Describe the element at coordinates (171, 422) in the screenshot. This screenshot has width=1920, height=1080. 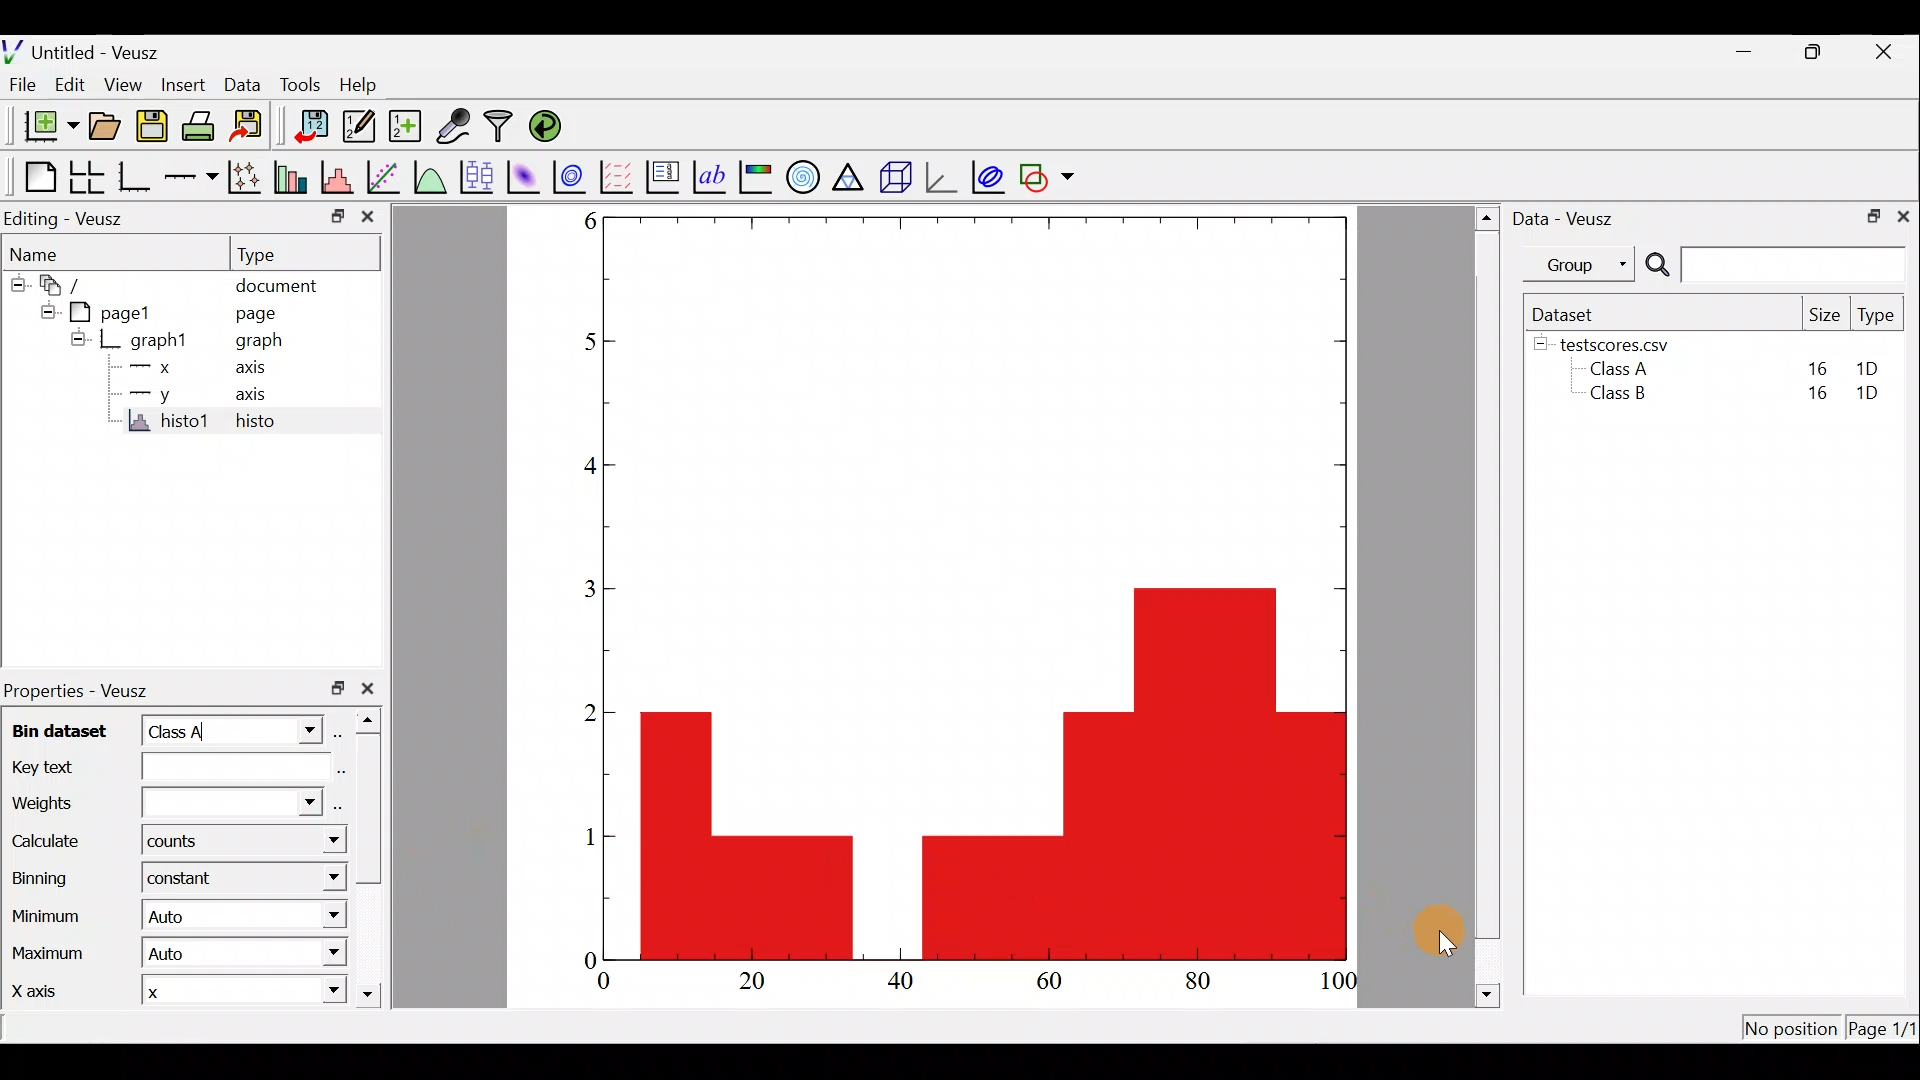
I see `histo1` at that location.